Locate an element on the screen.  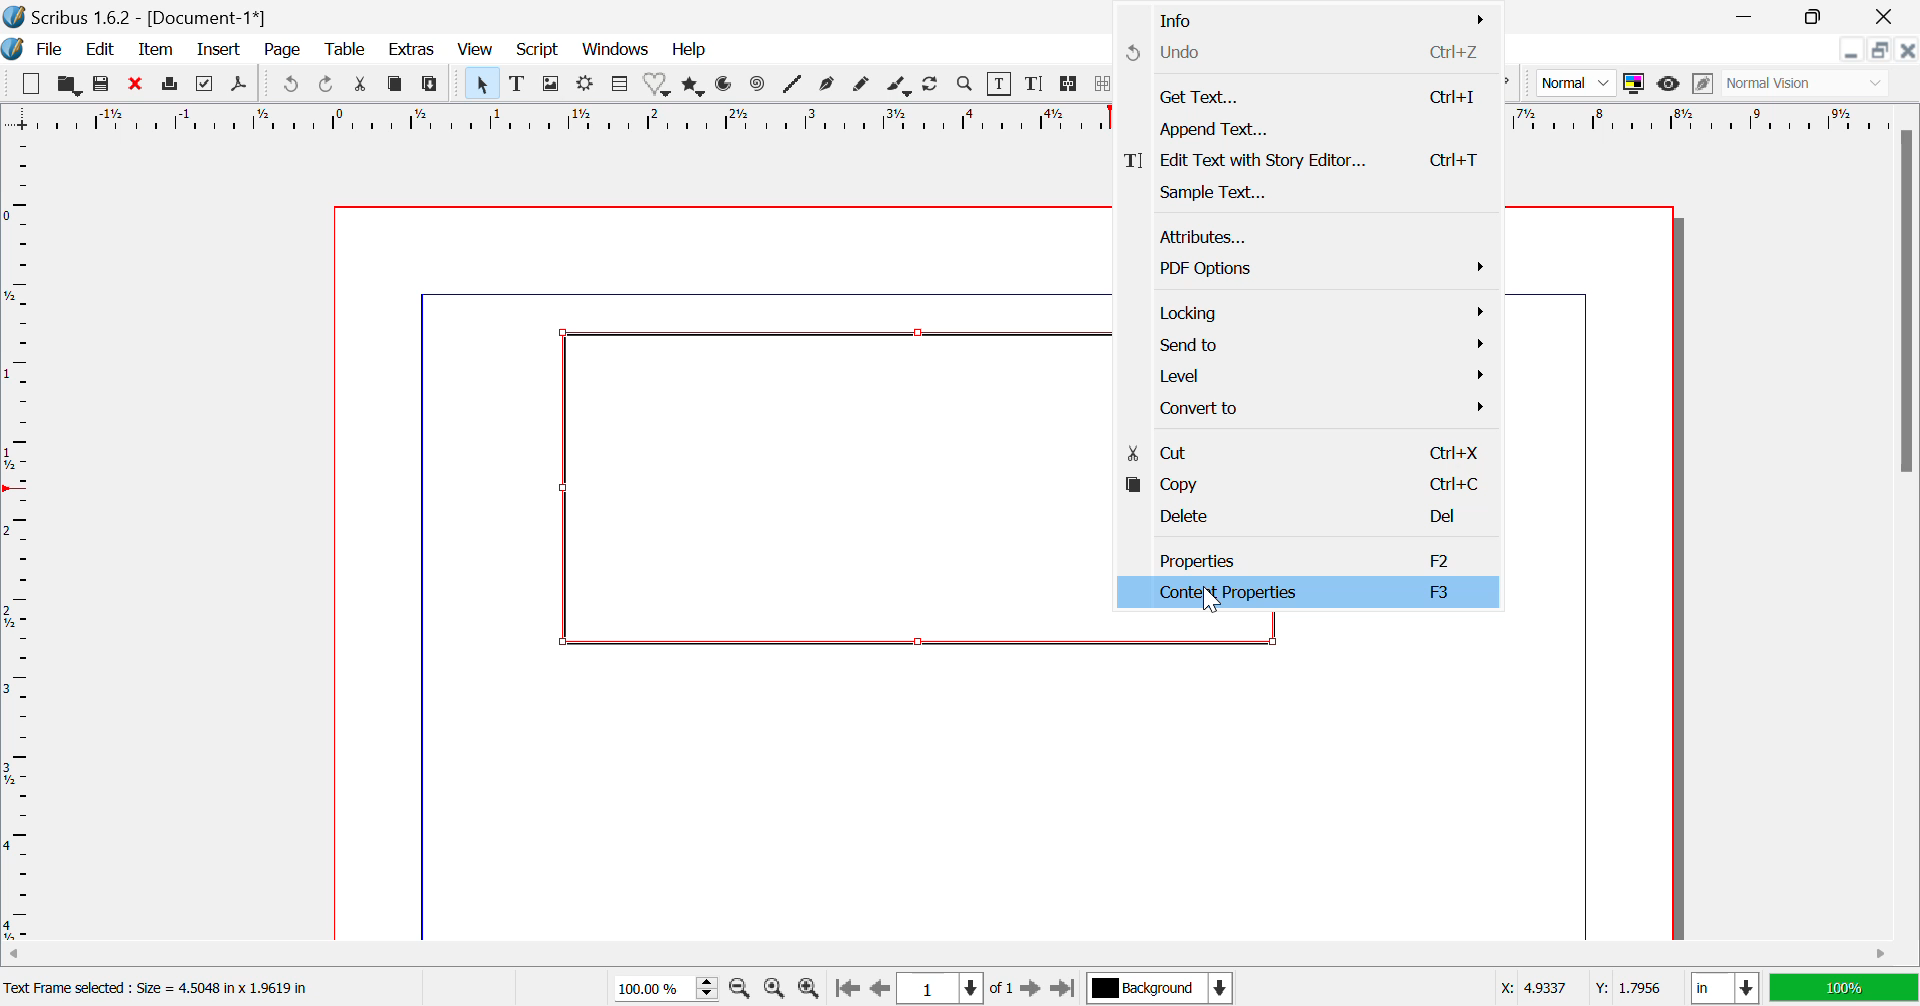
Freehand Line is located at coordinates (862, 88).